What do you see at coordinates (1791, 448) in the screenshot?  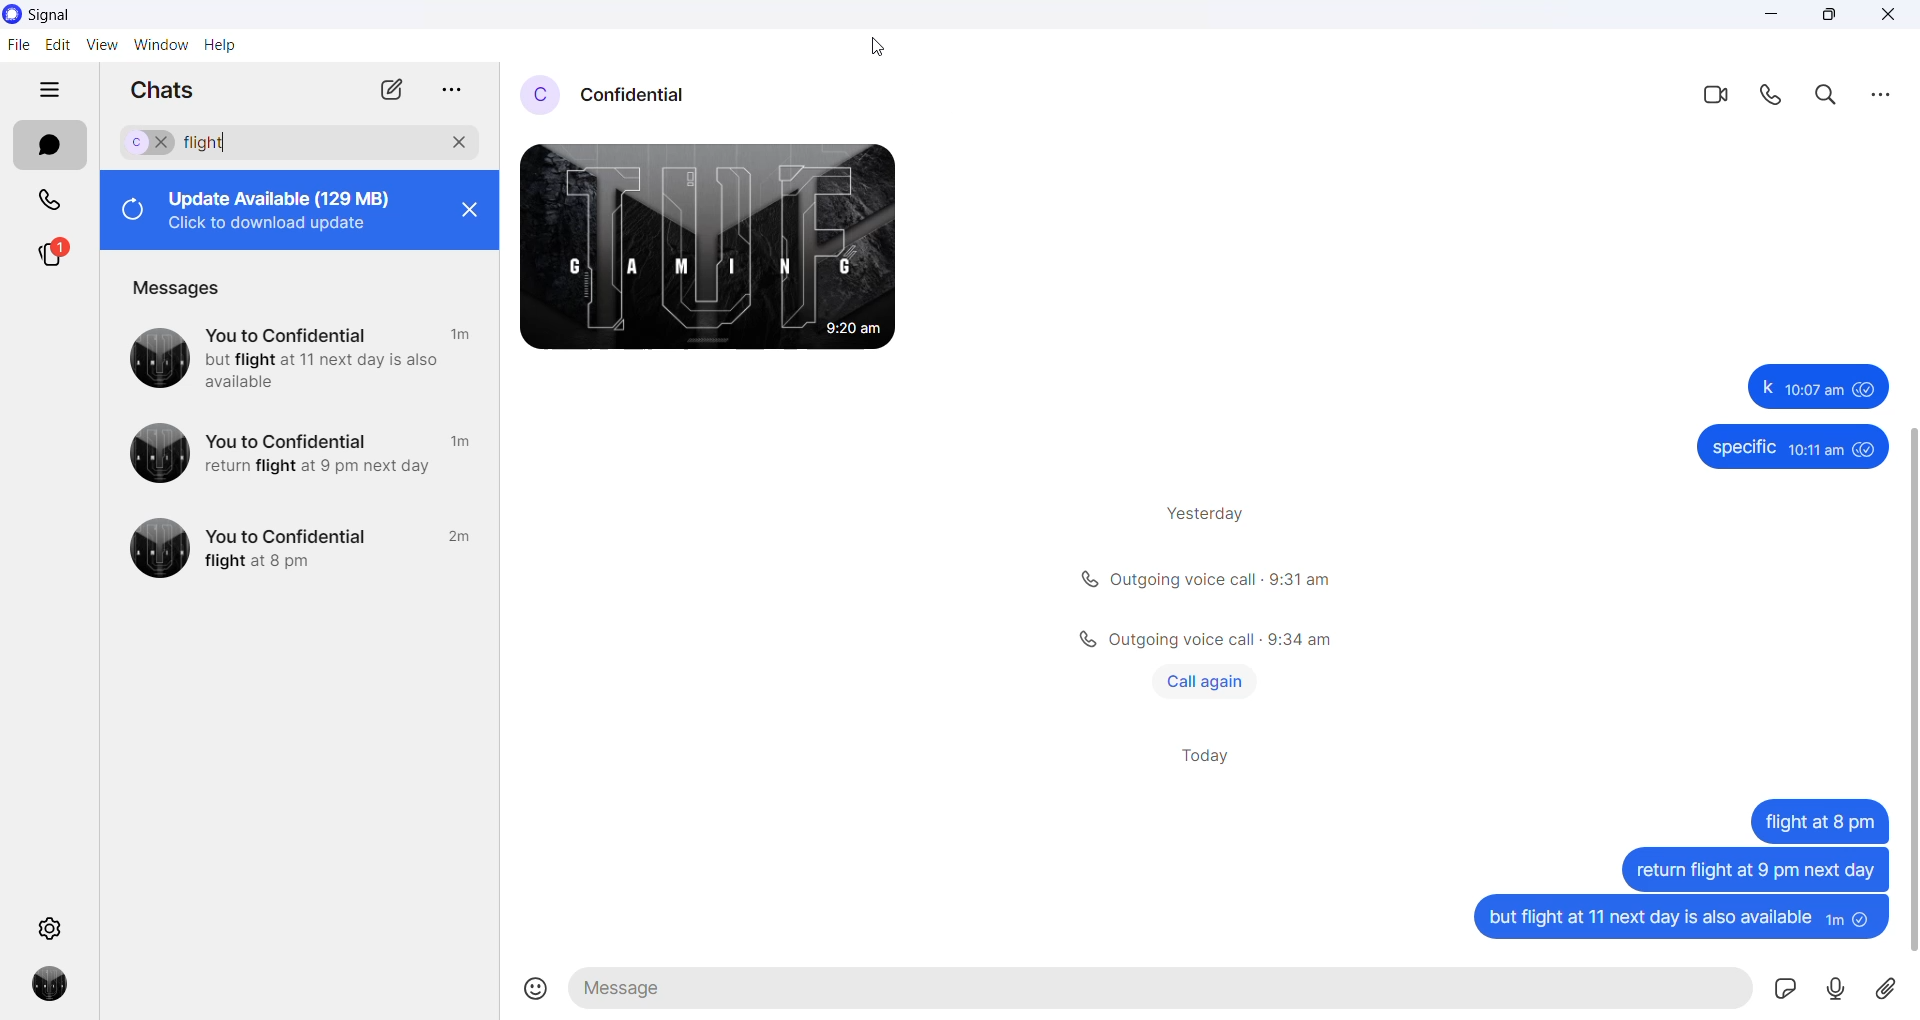 I see `` at bounding box center [1791, 448].